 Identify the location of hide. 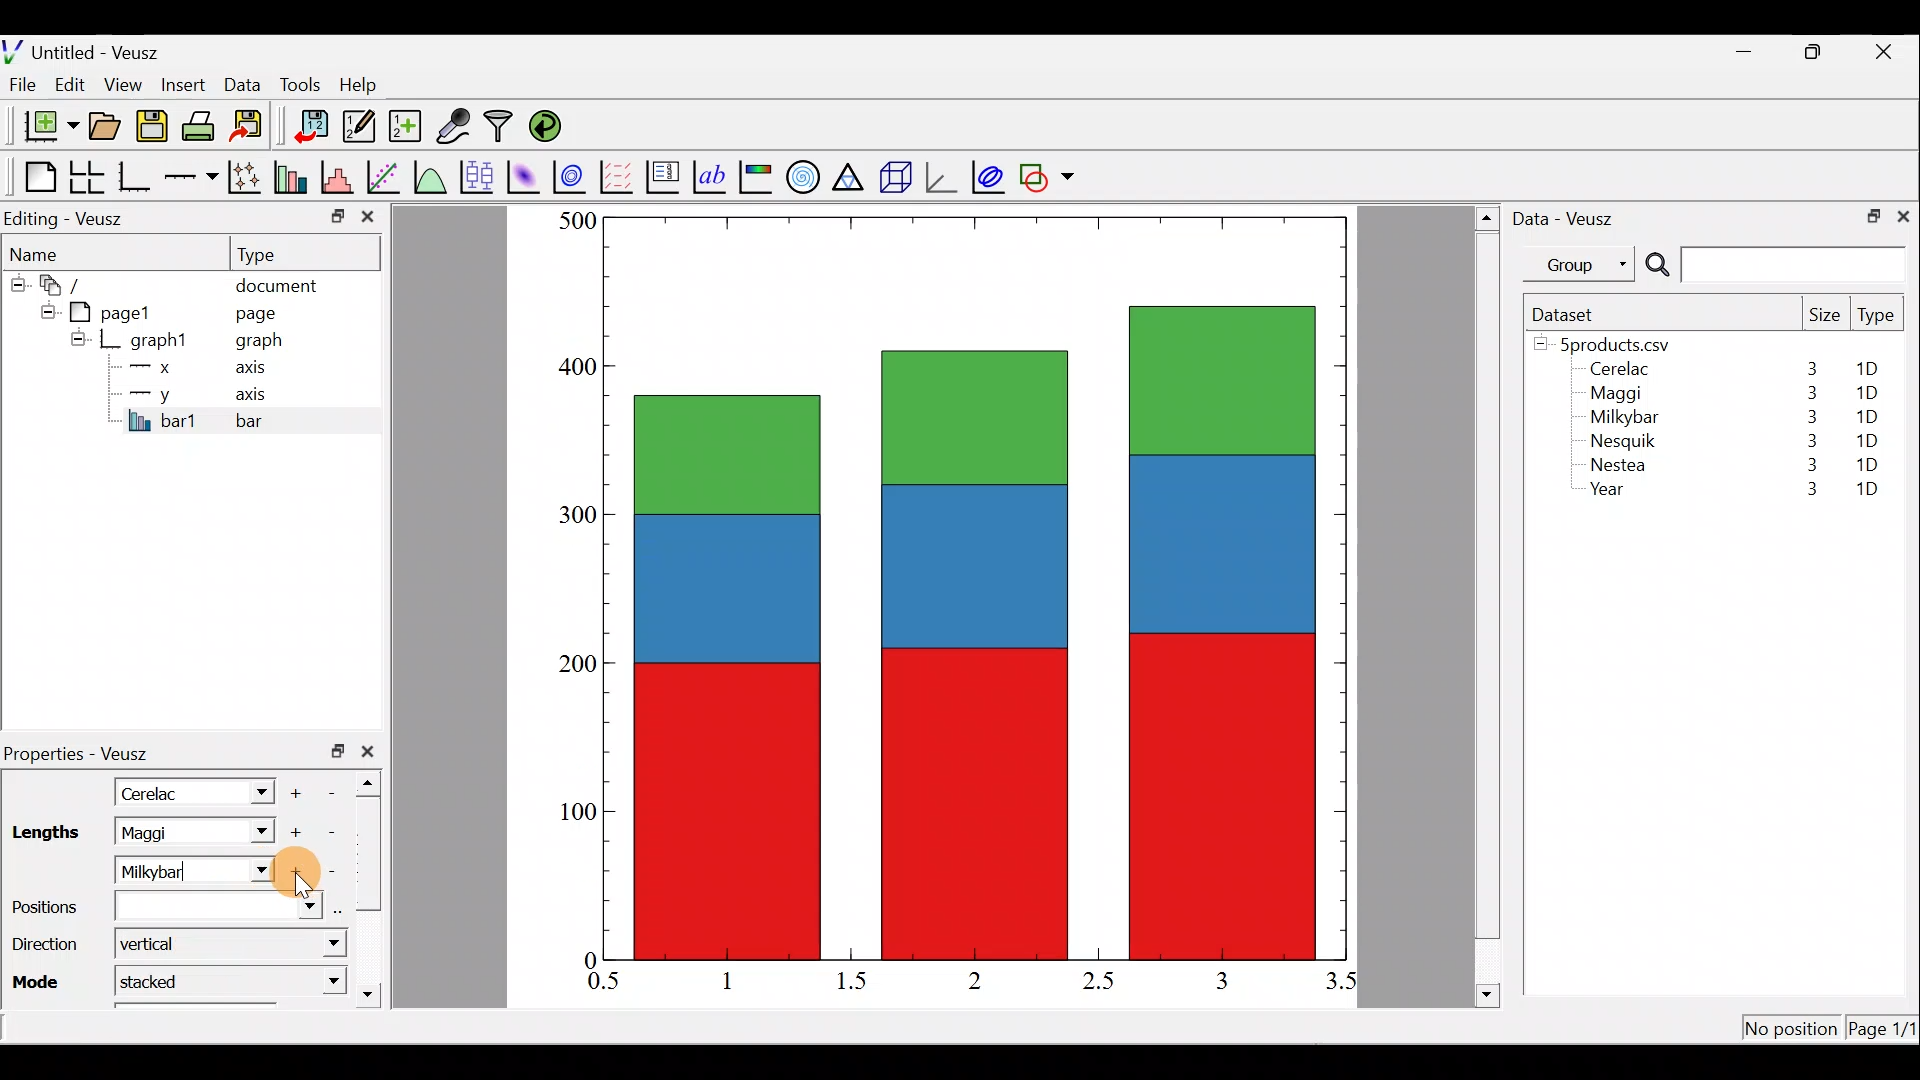
(16, 281).